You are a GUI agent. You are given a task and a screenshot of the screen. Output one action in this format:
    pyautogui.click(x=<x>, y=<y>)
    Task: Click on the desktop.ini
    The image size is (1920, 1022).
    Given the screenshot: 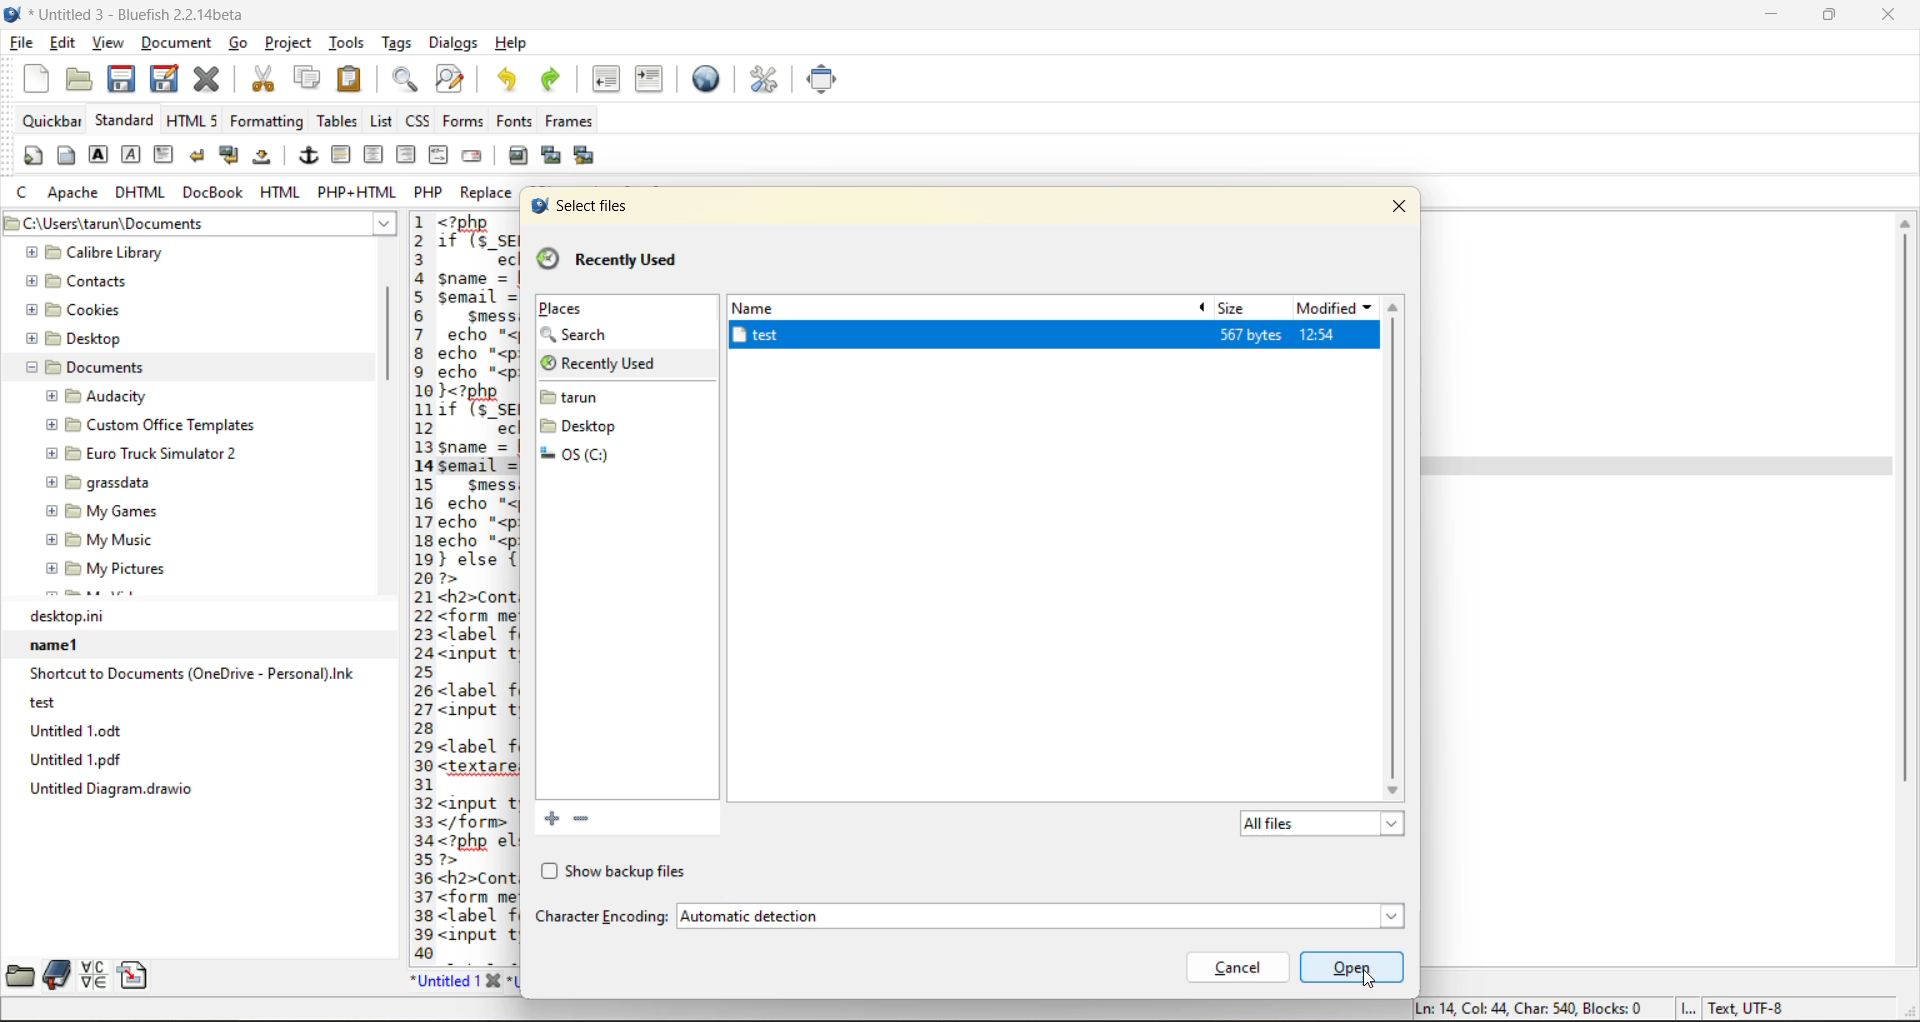 What is the action you would take?
    pyautogui.click(x=199, y=616)
    